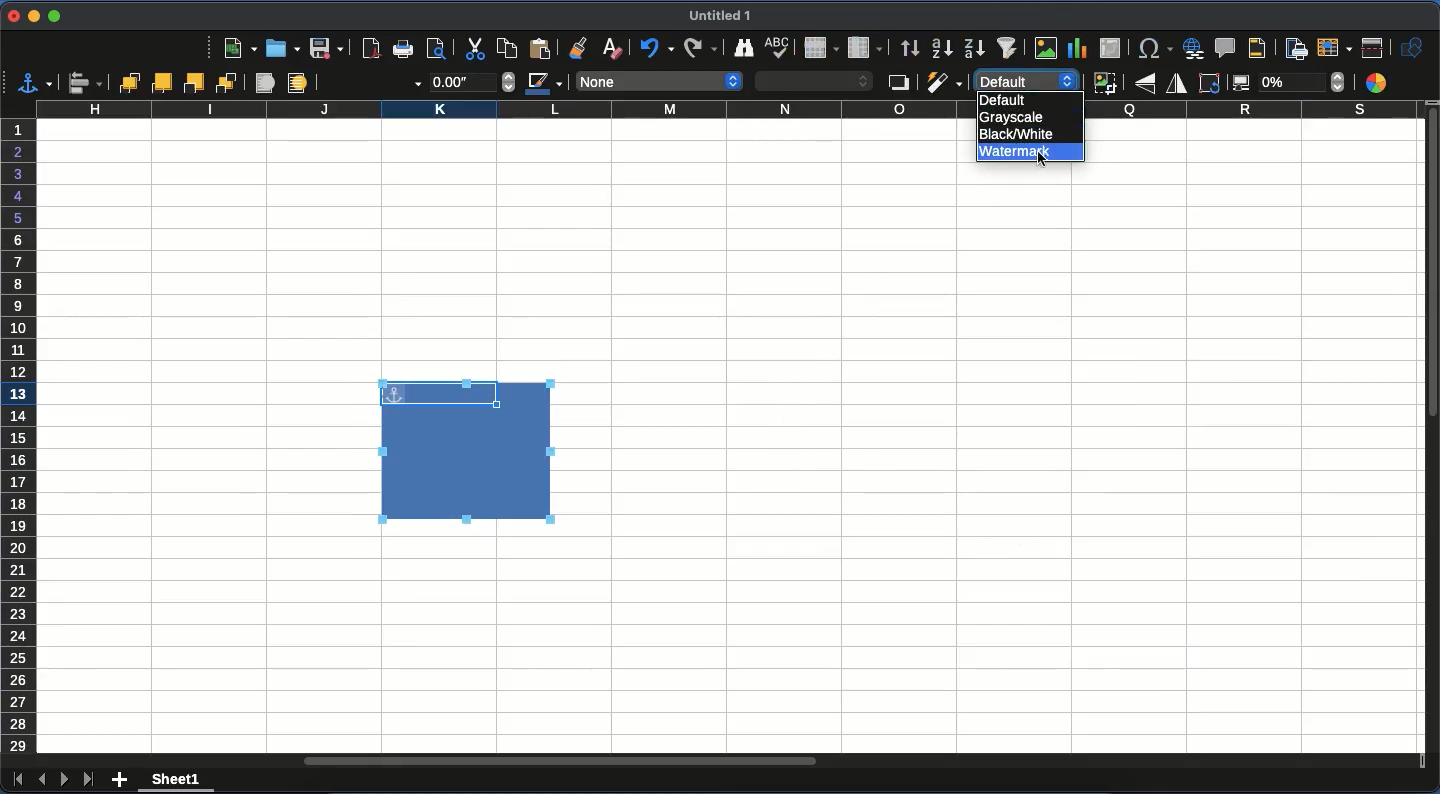 Image resolution: width=1440 pixels, height=794 pixels. I want to click on row, so click(821, 49).